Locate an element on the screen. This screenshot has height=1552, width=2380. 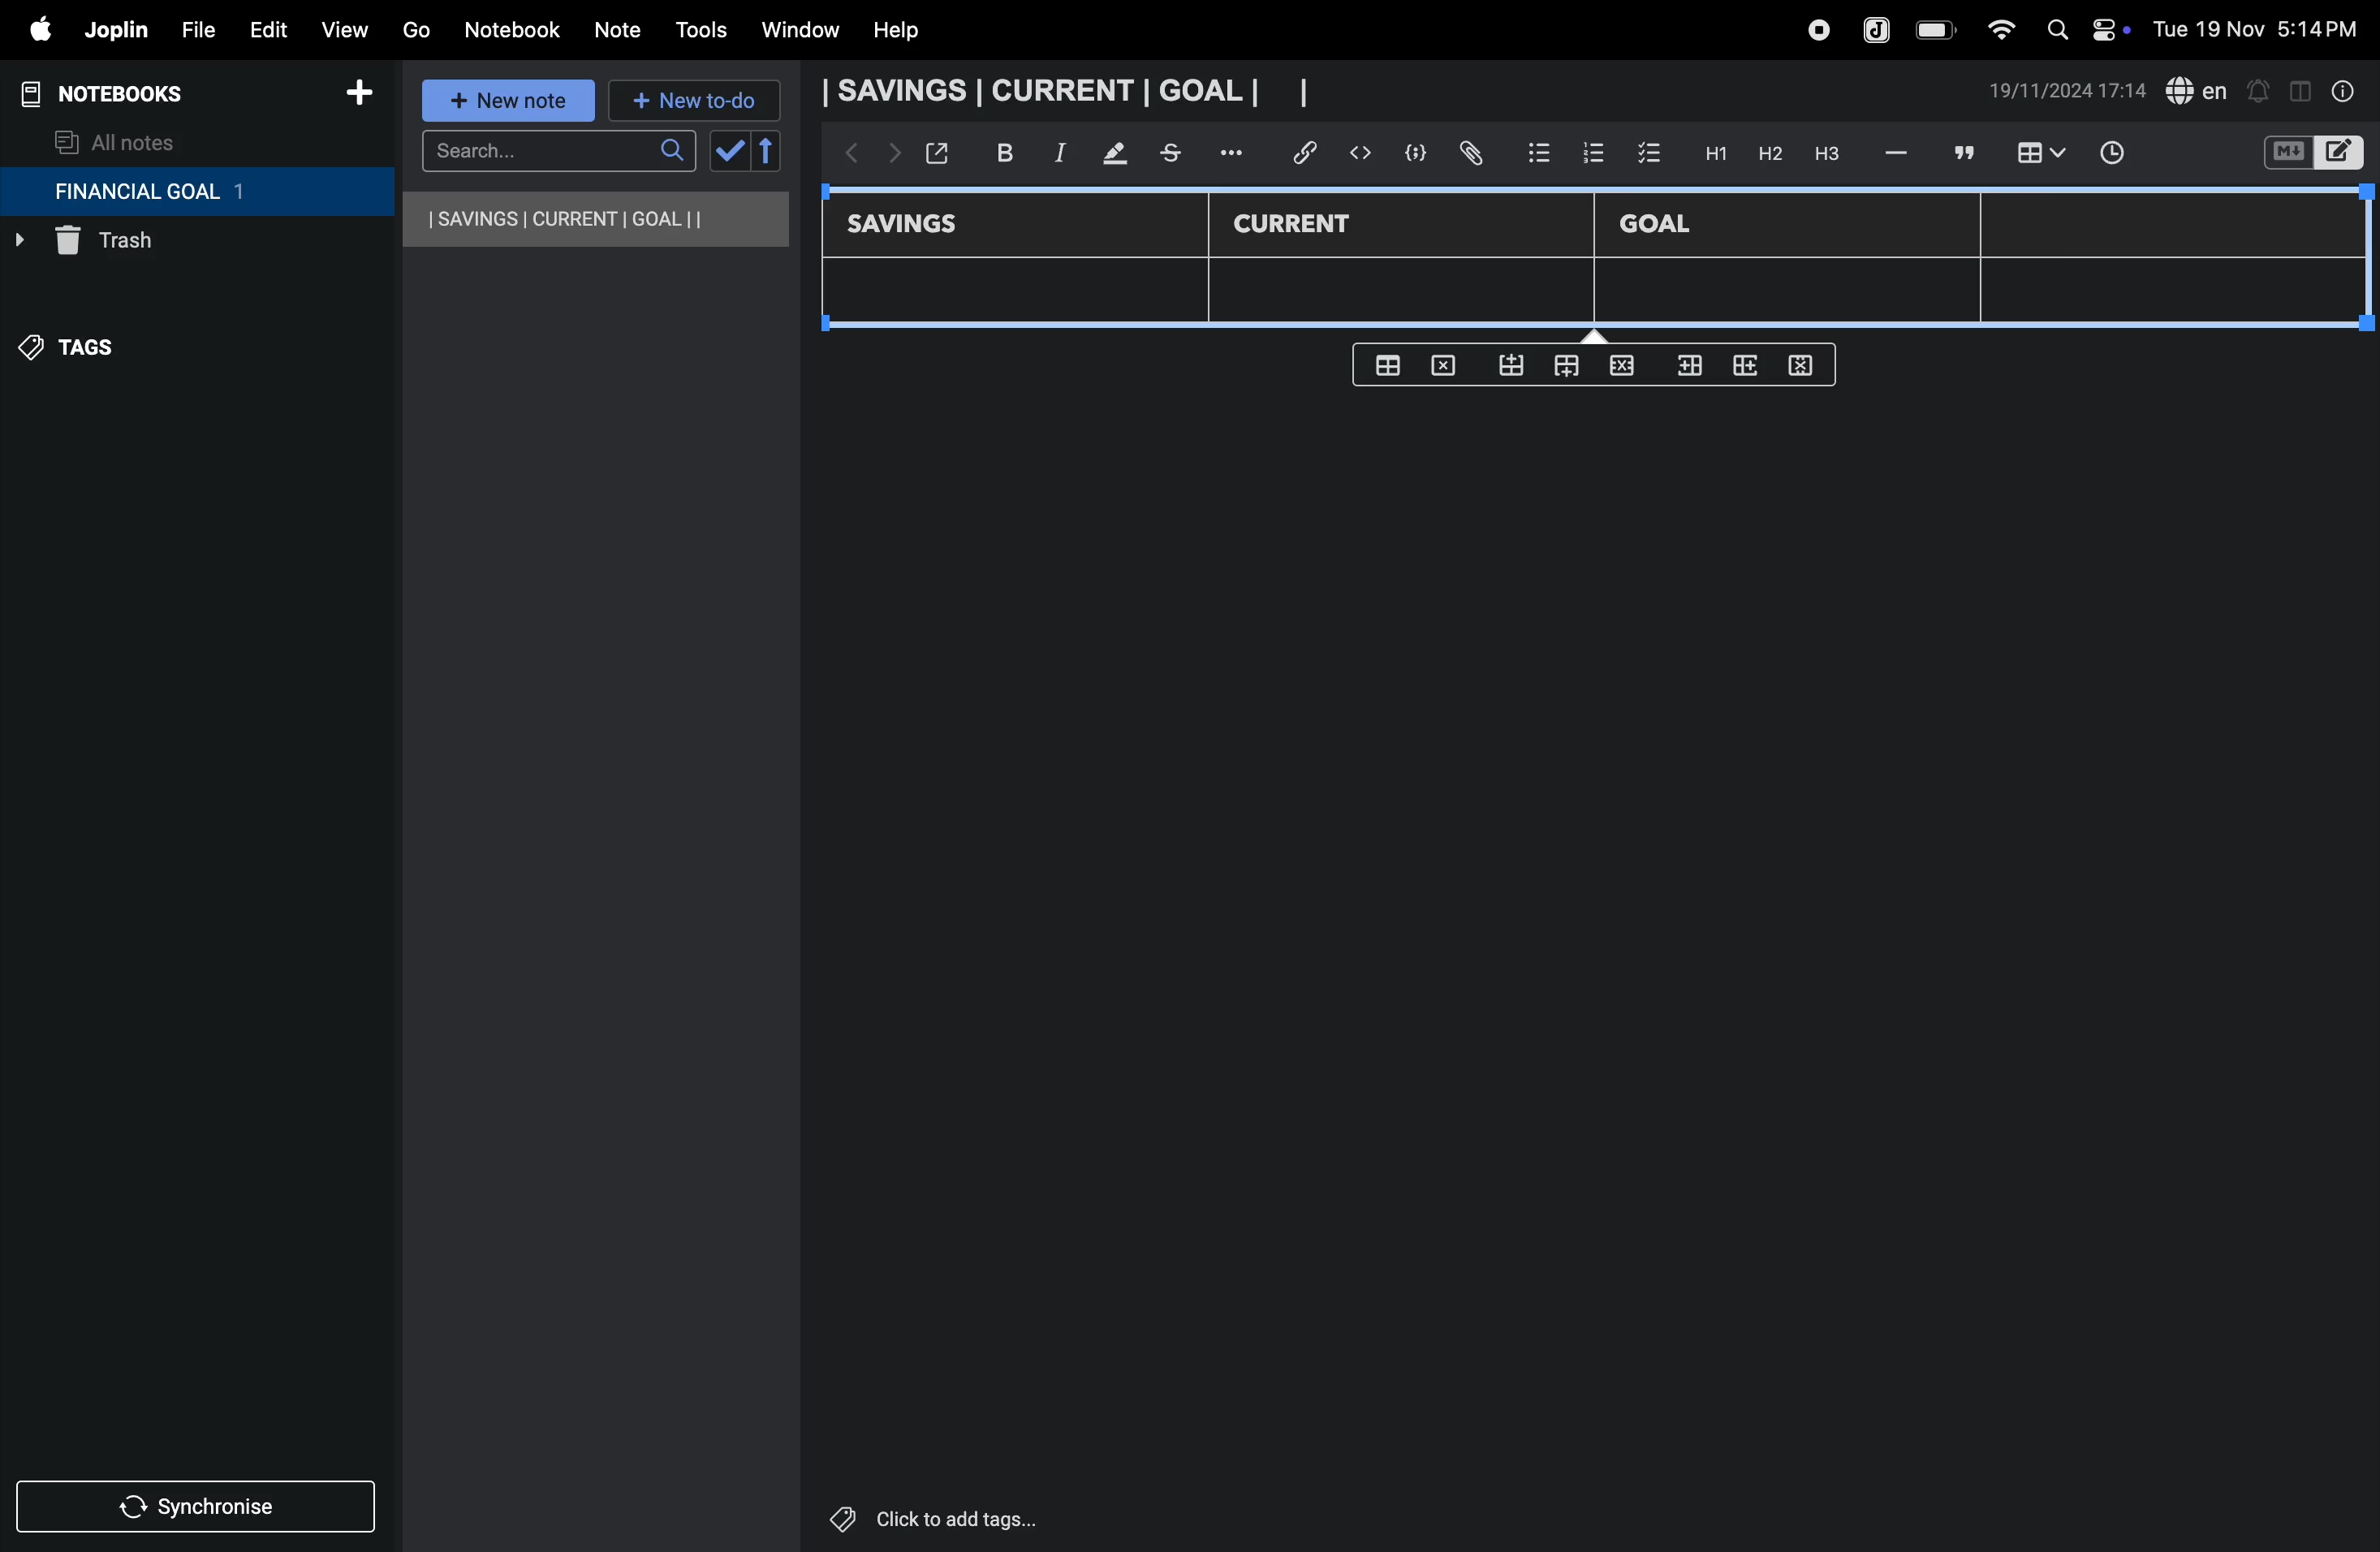
alert is located at coordinates (2257, 90).